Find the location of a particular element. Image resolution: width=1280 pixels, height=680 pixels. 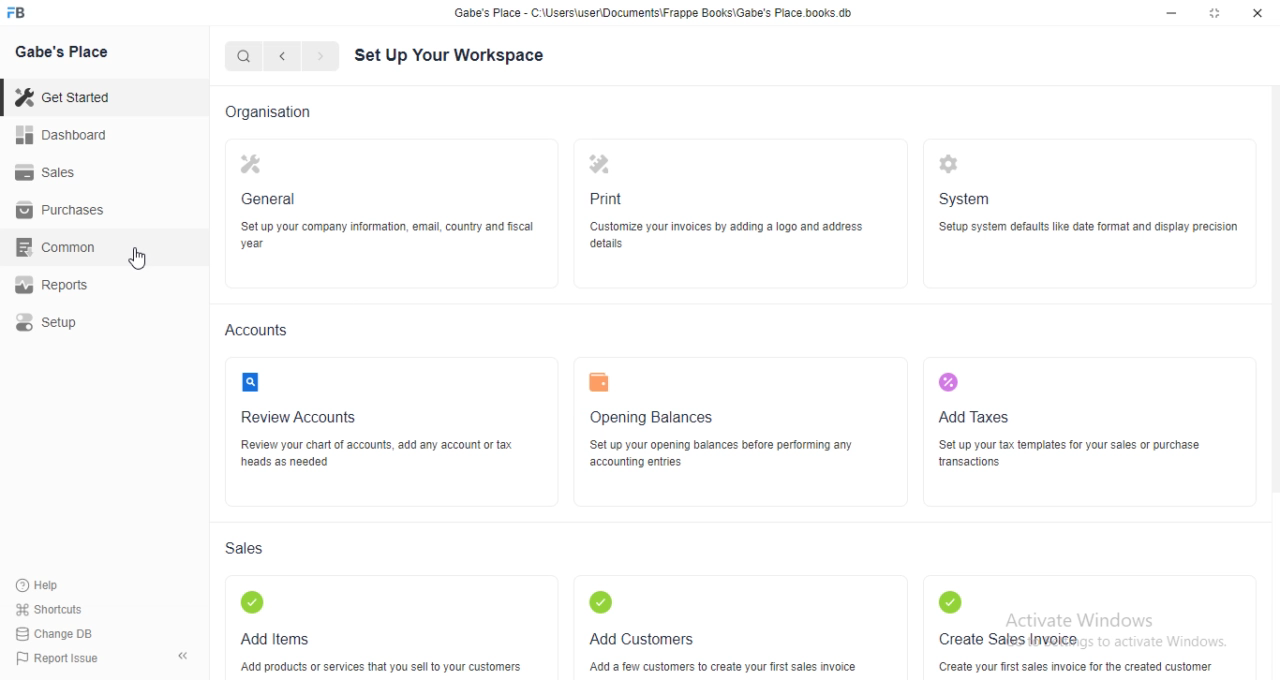

System is located at coordinates (965, 181).